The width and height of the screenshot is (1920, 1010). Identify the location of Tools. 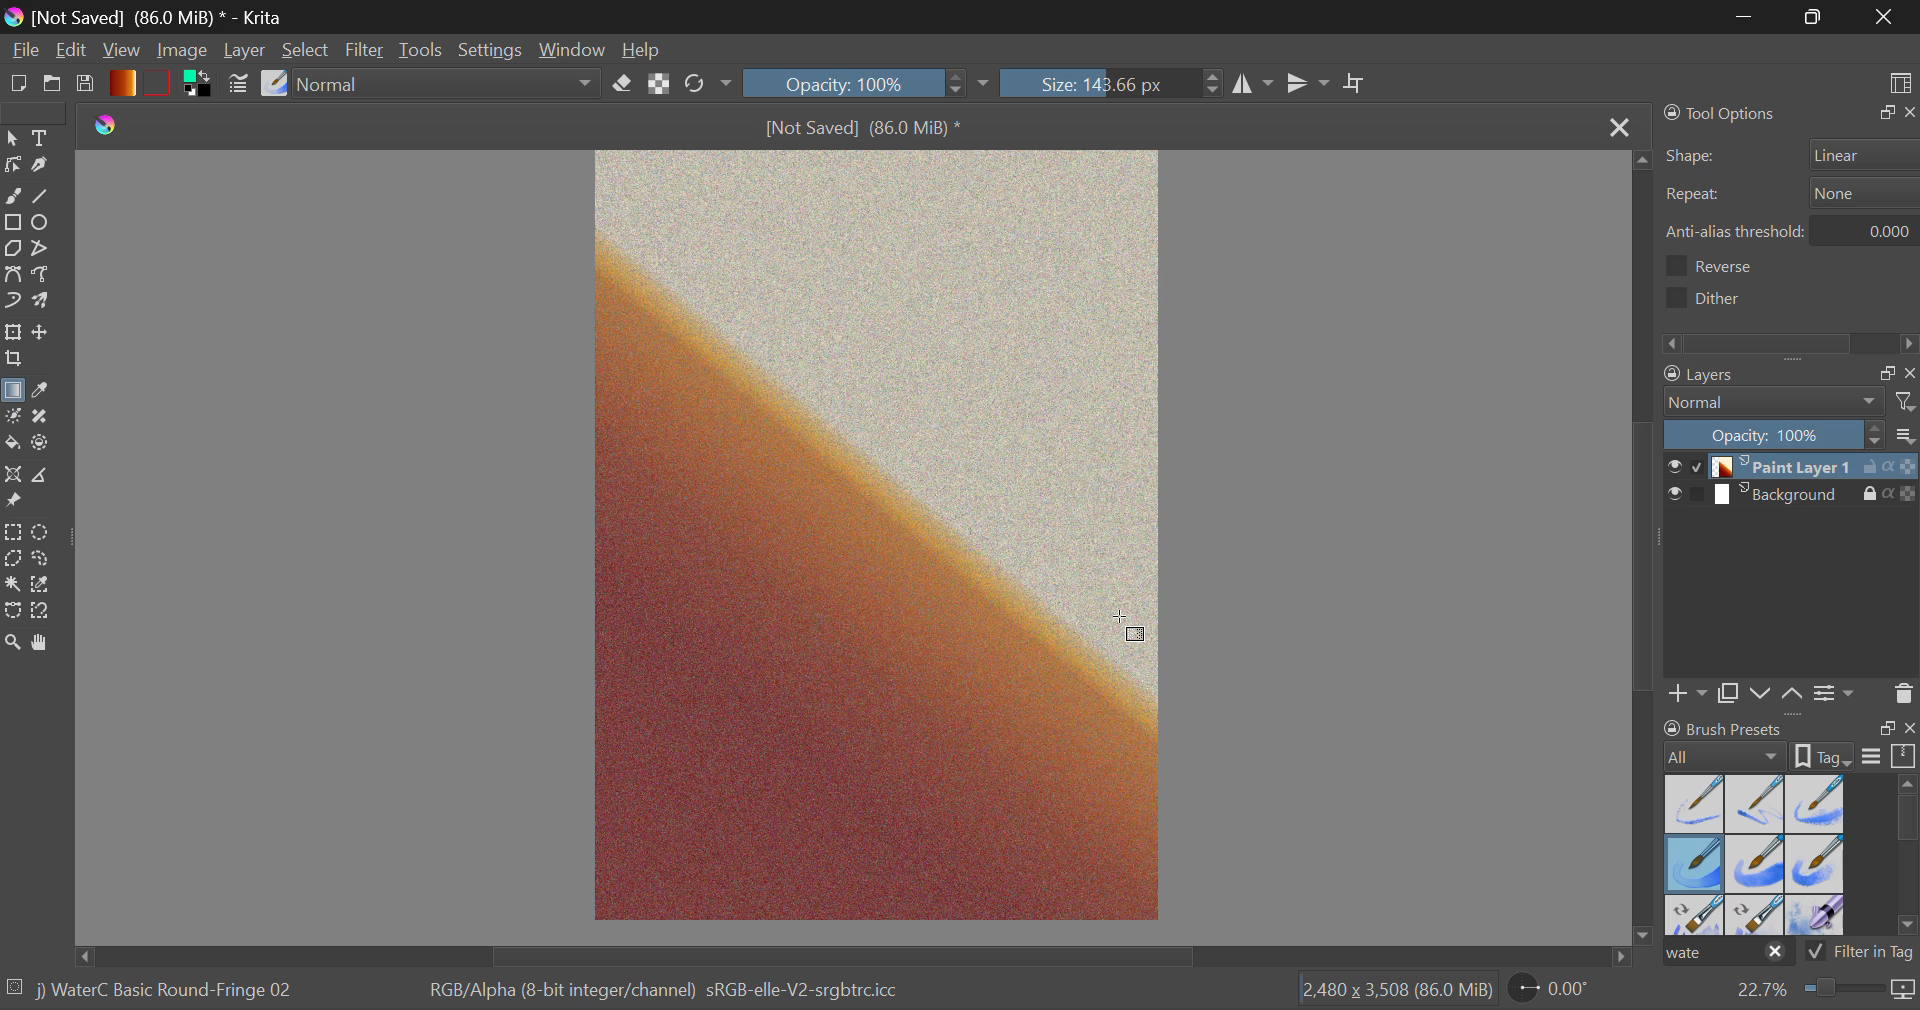
(425, 50).